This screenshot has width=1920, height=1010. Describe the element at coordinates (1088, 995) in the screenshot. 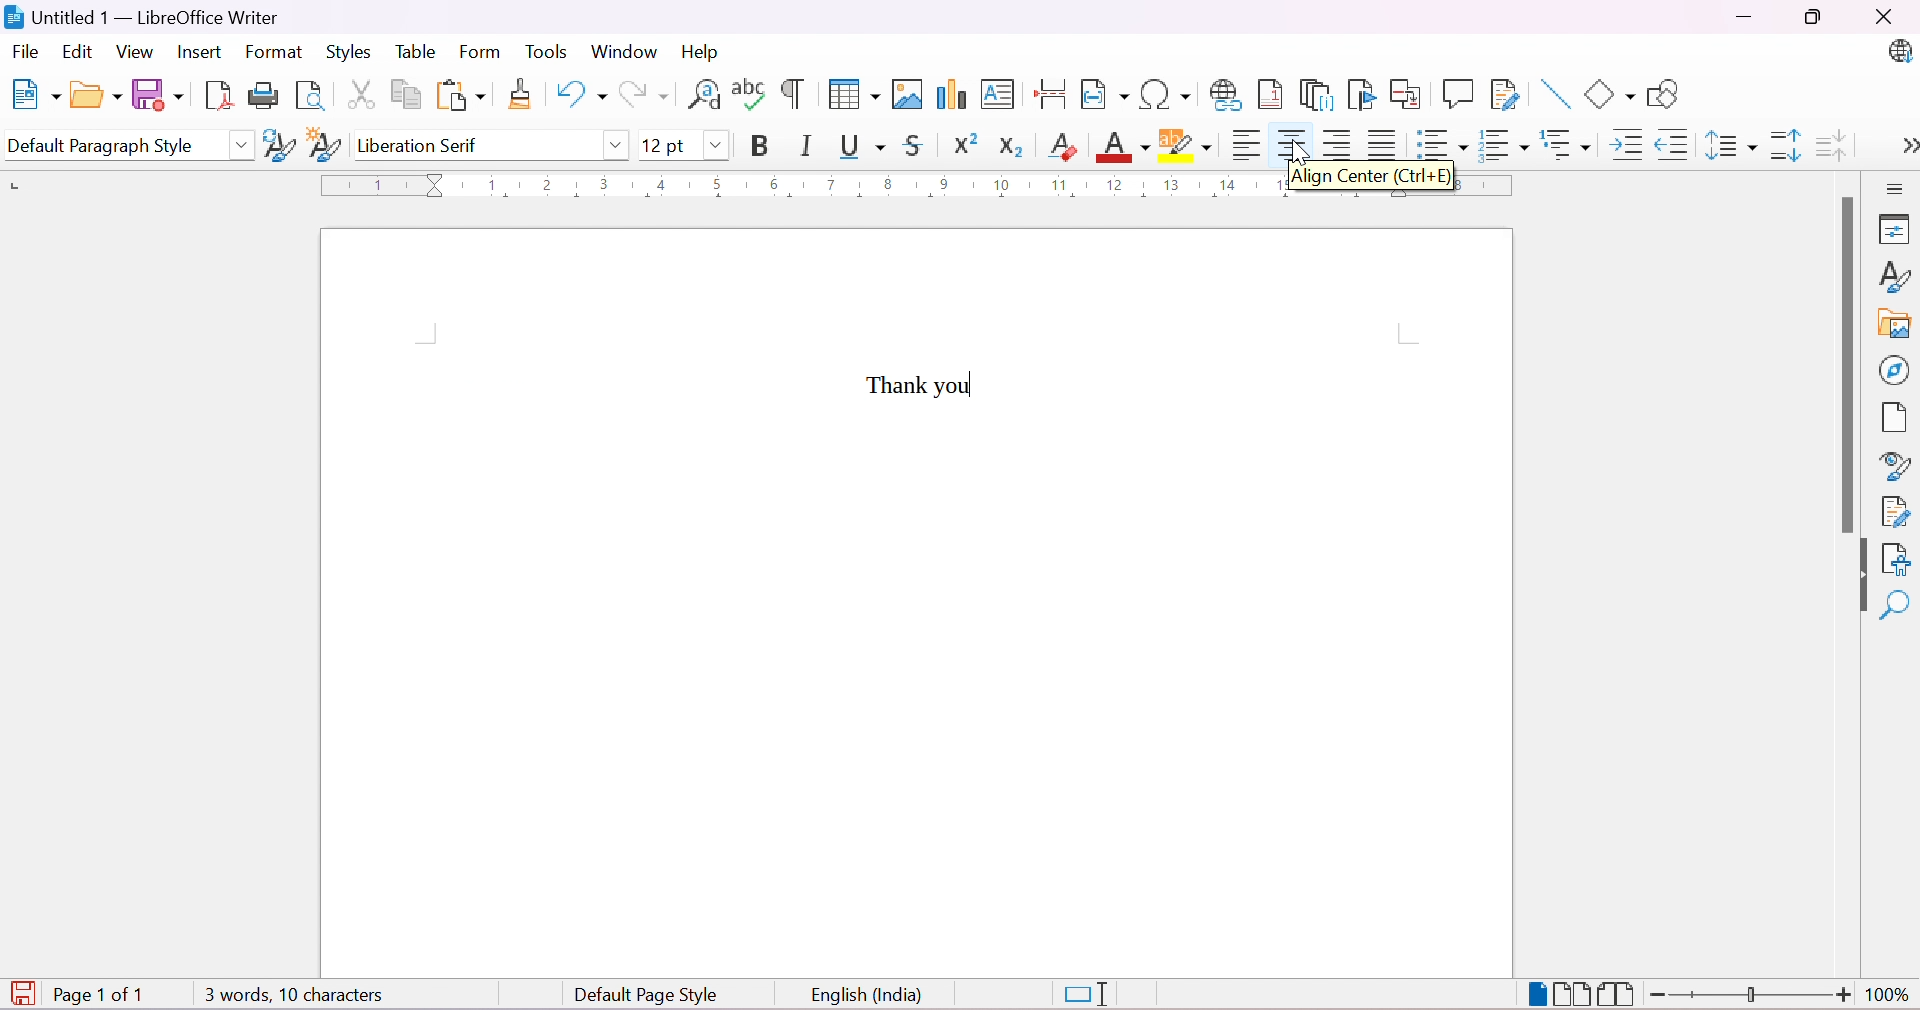

I see `Standard Selection. Click to change selection mode.` at that location.